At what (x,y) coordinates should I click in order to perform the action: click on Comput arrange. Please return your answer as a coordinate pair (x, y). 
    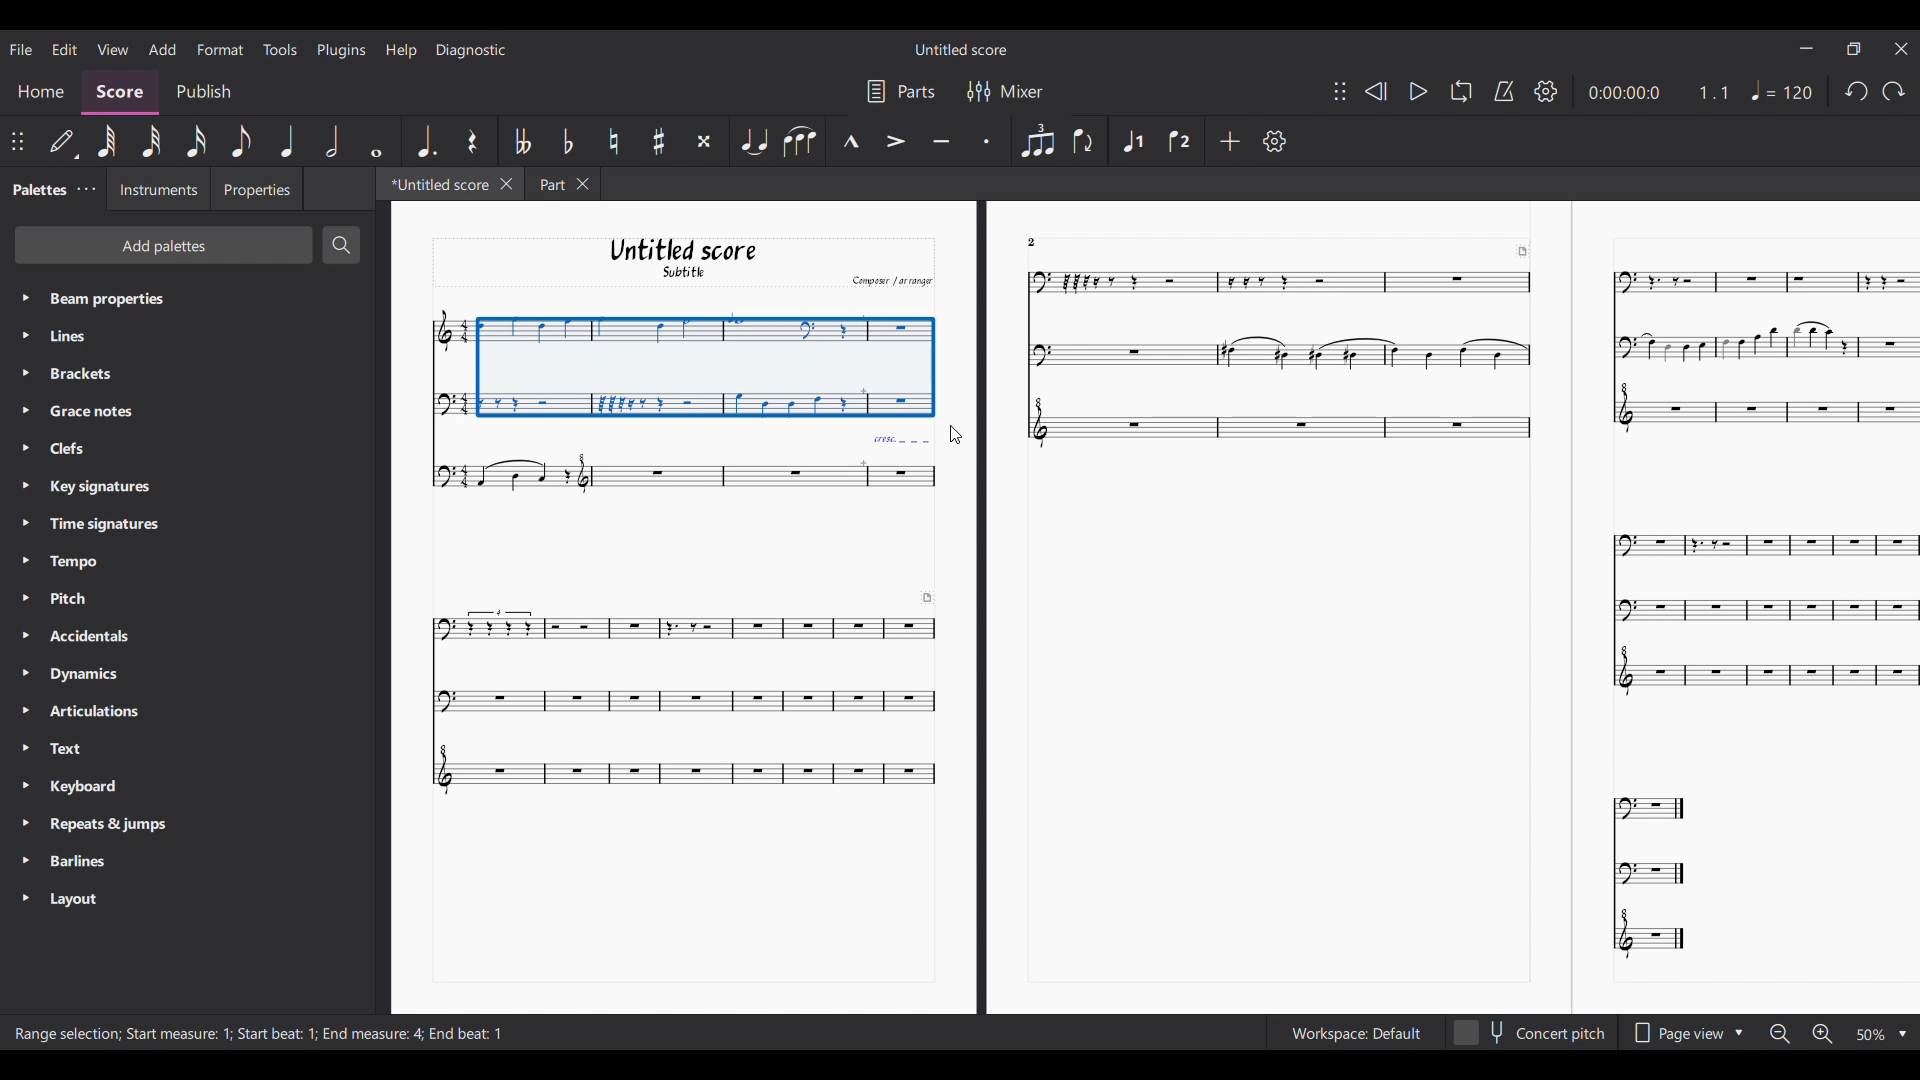
    Looking at the image, I should click on (888, 280).